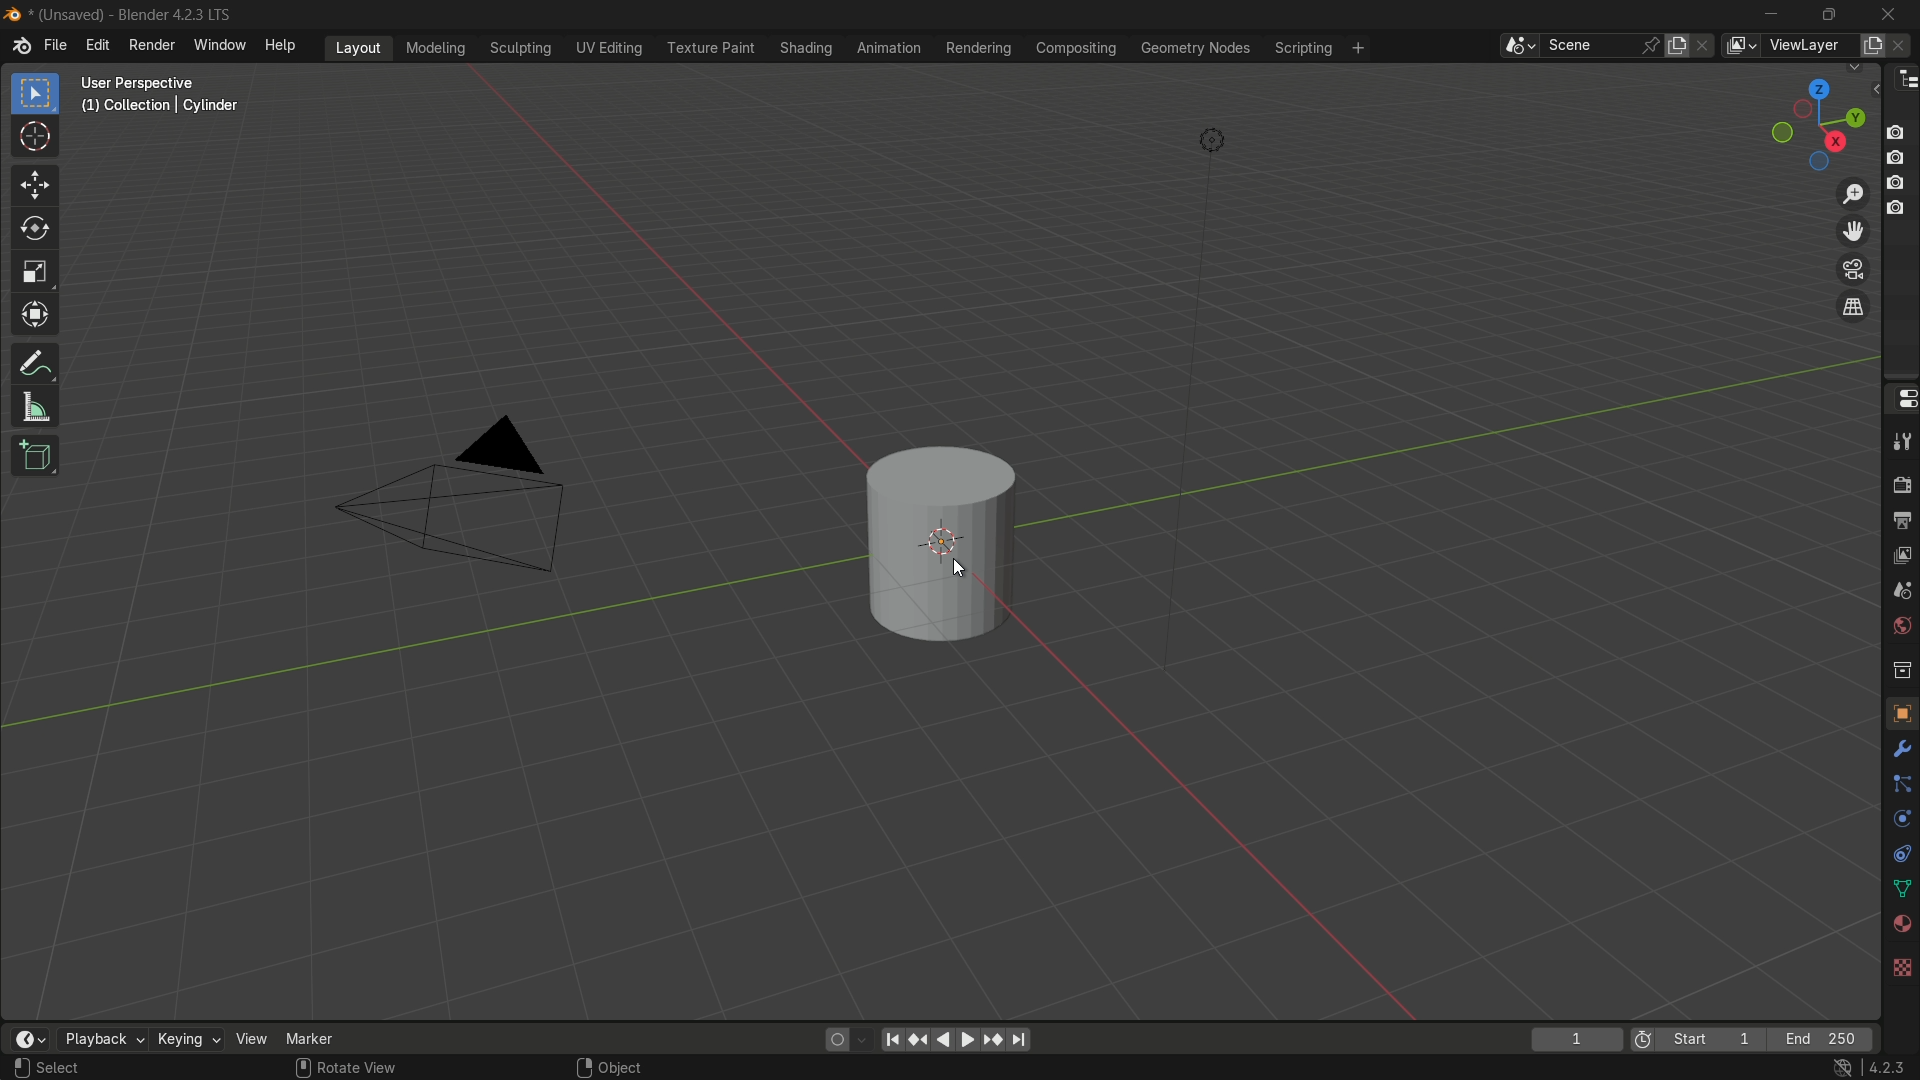  Describe the element at coordinates (1643, 1038) in the screenshot. I see `icon` at that location.